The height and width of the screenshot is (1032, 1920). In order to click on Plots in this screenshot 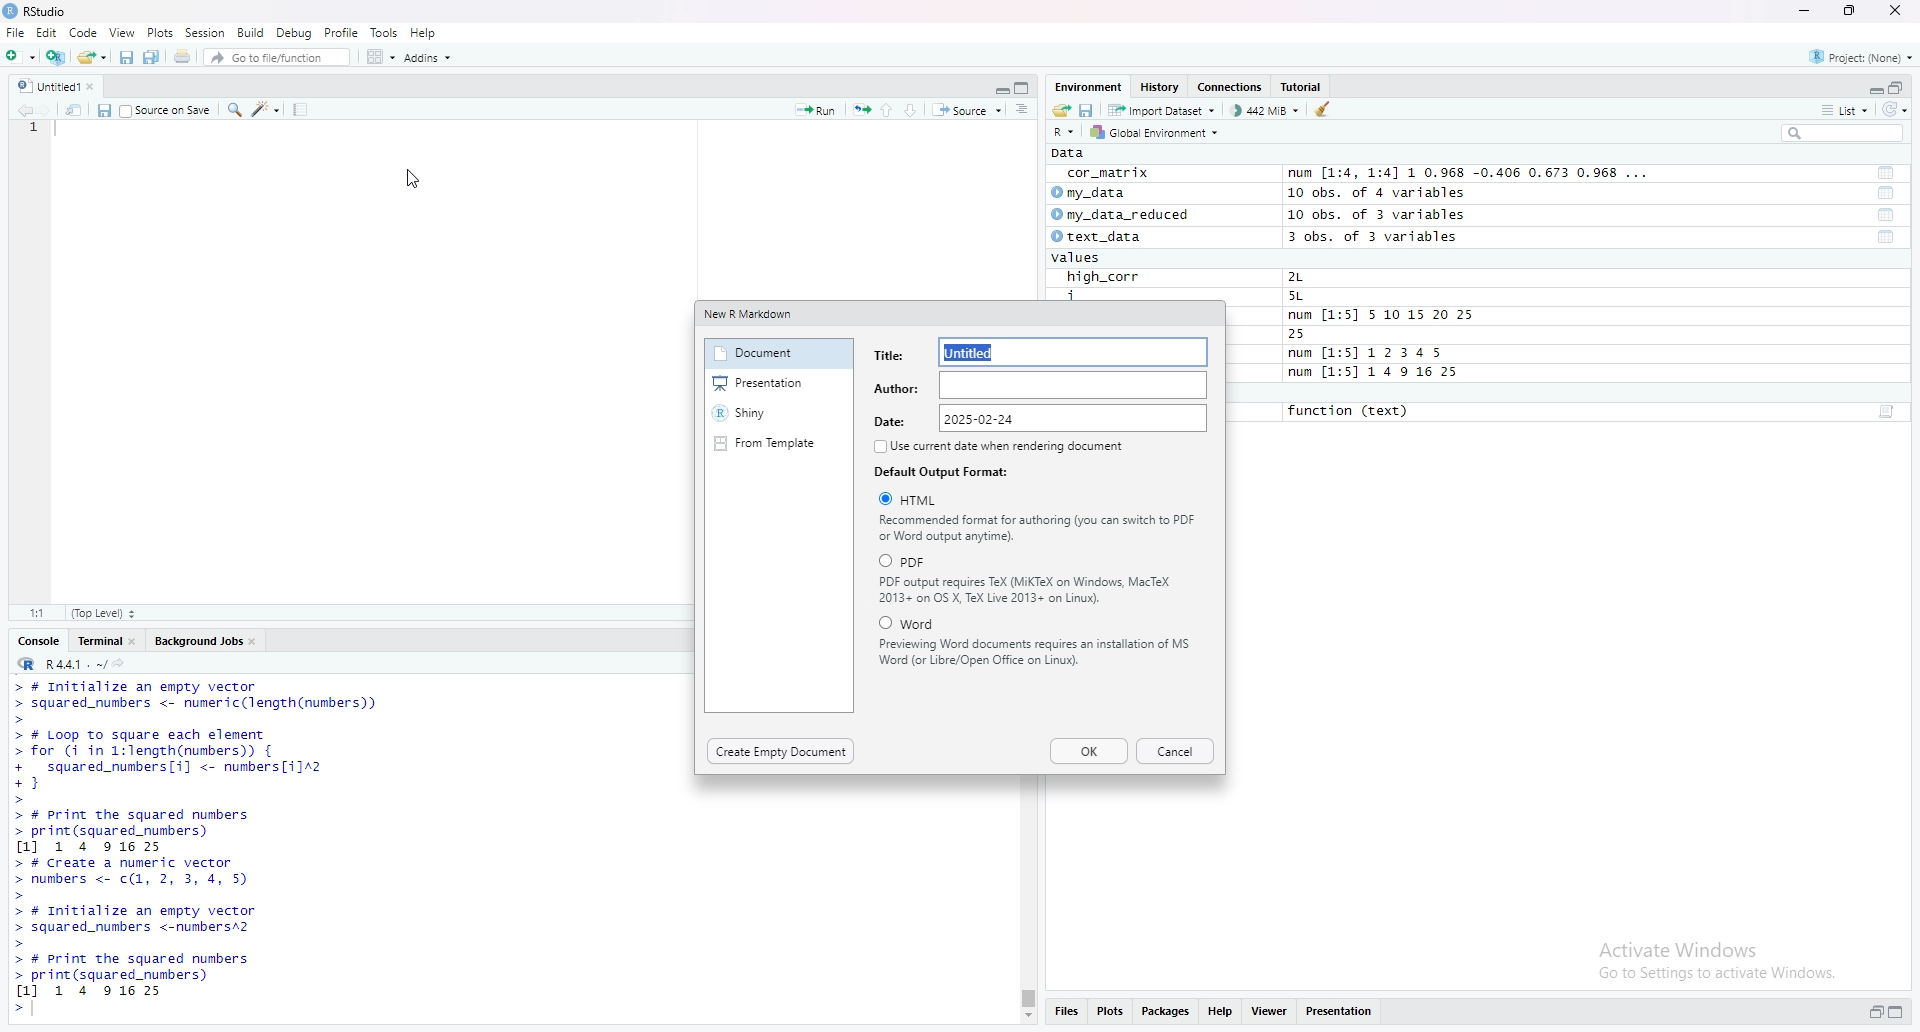, I will do `click(159, 32)`.